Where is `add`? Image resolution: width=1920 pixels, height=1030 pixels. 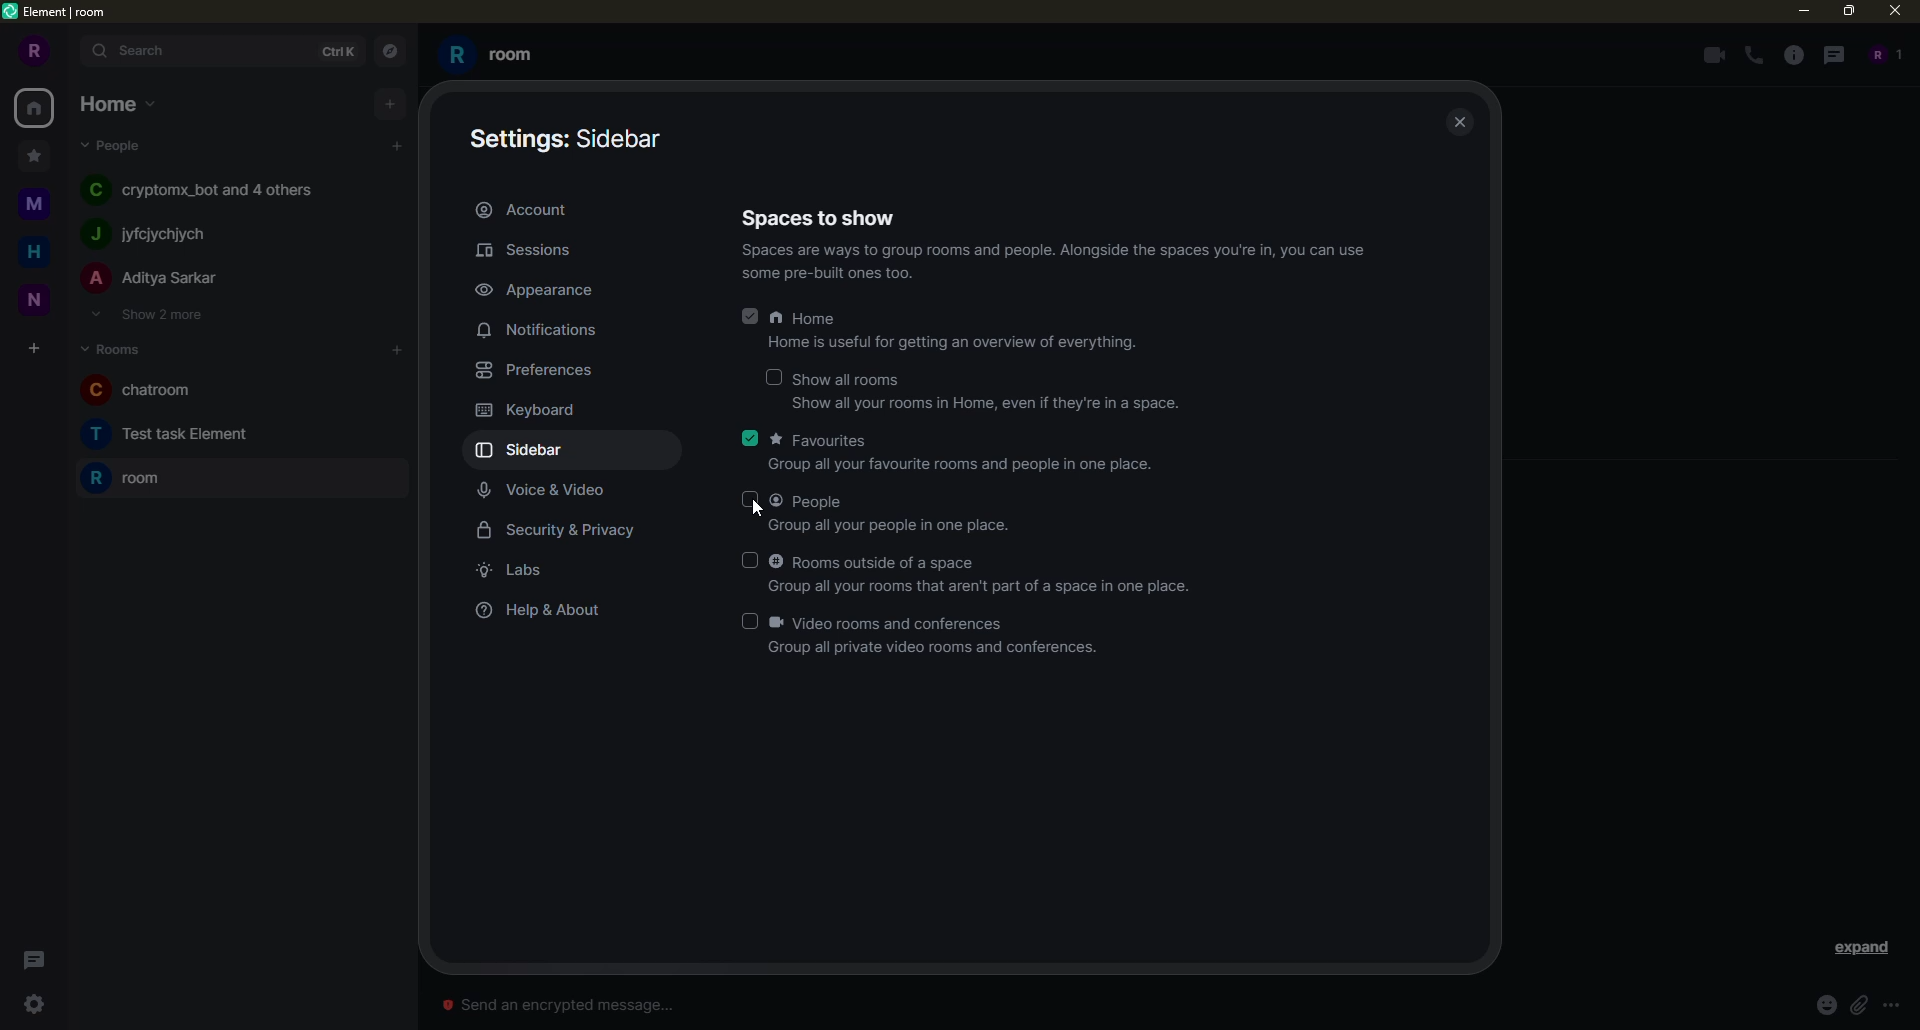
add is located at coordinates (392, 102).